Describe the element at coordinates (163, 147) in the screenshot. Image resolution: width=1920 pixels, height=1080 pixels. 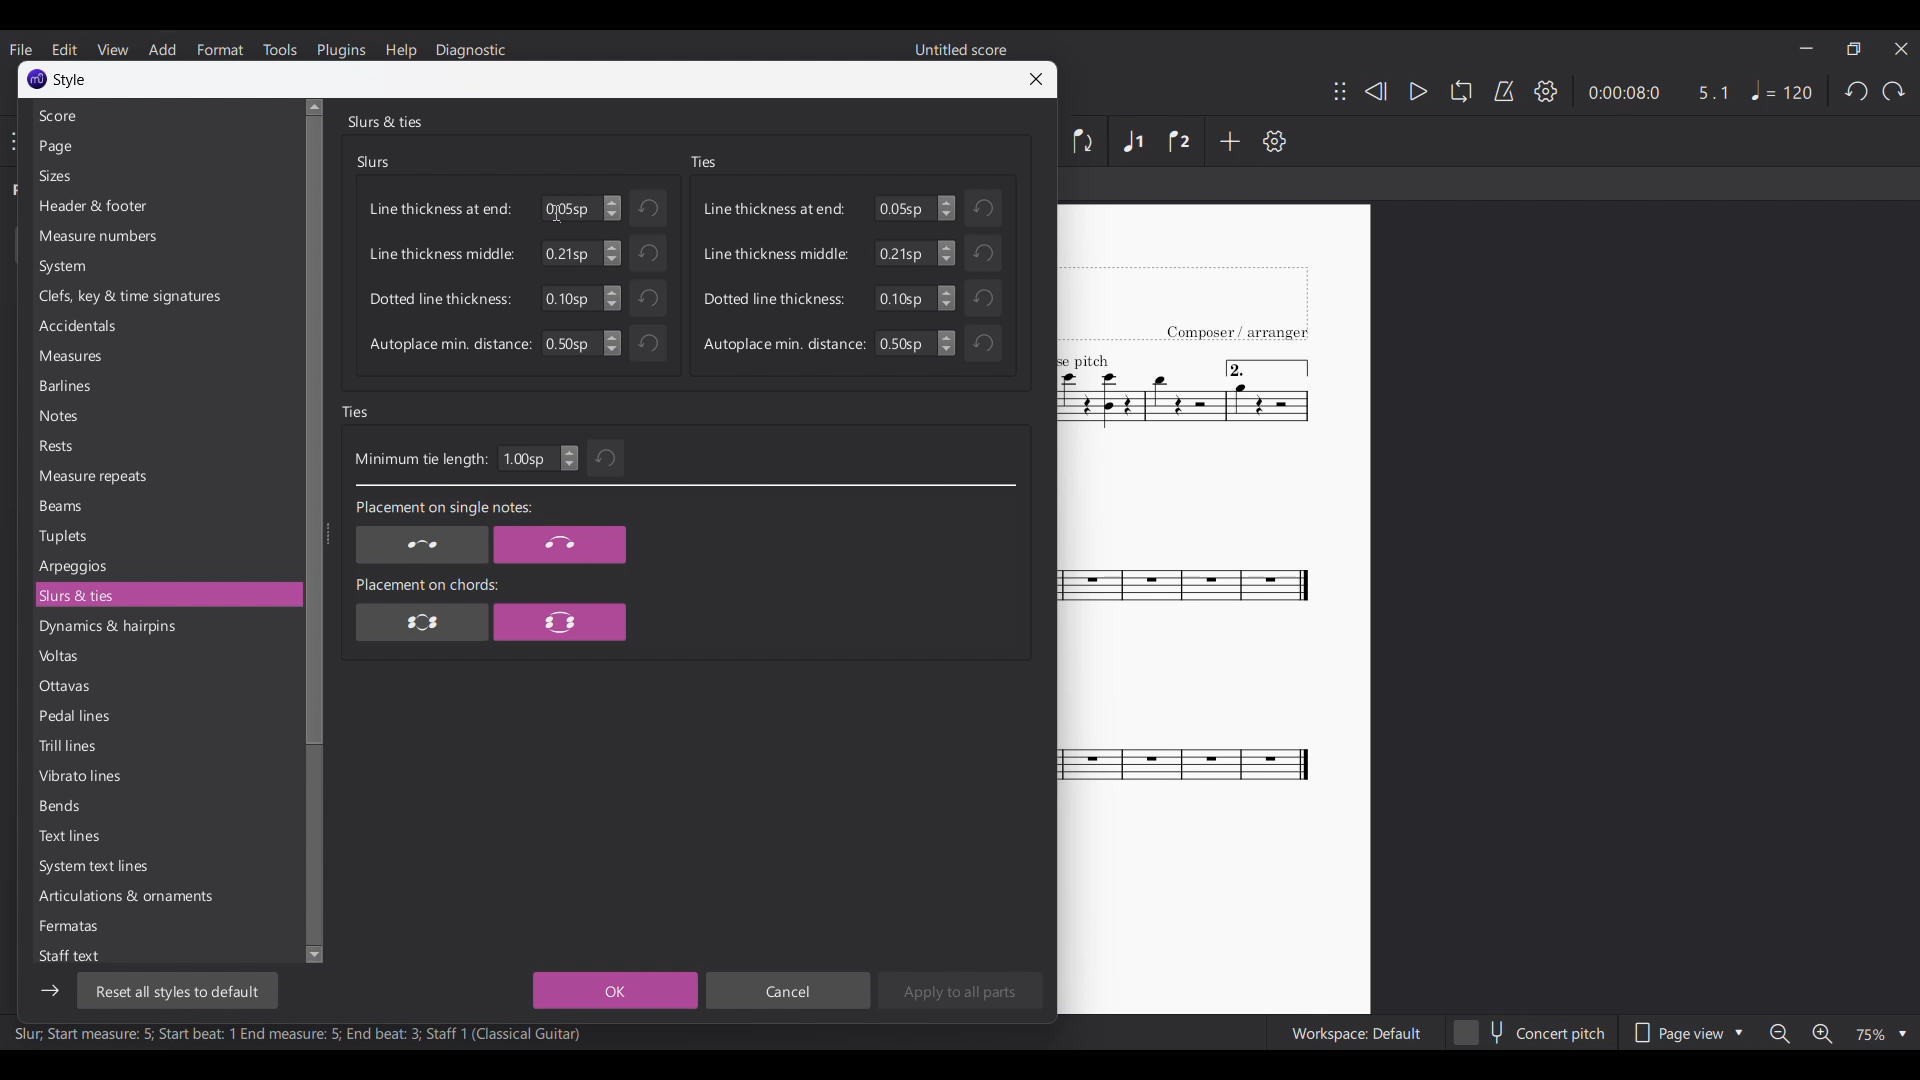
I see `Page` at that location.